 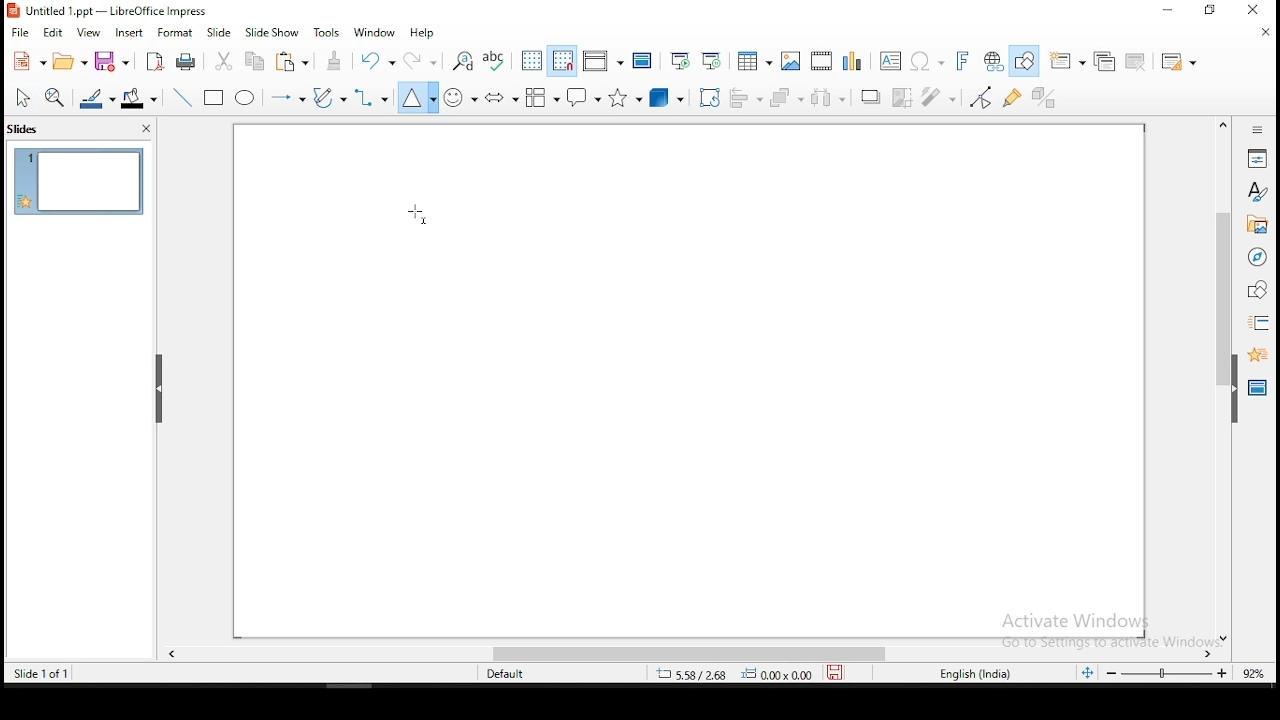 I want to click on ellipse, so click(x=247, y=99).